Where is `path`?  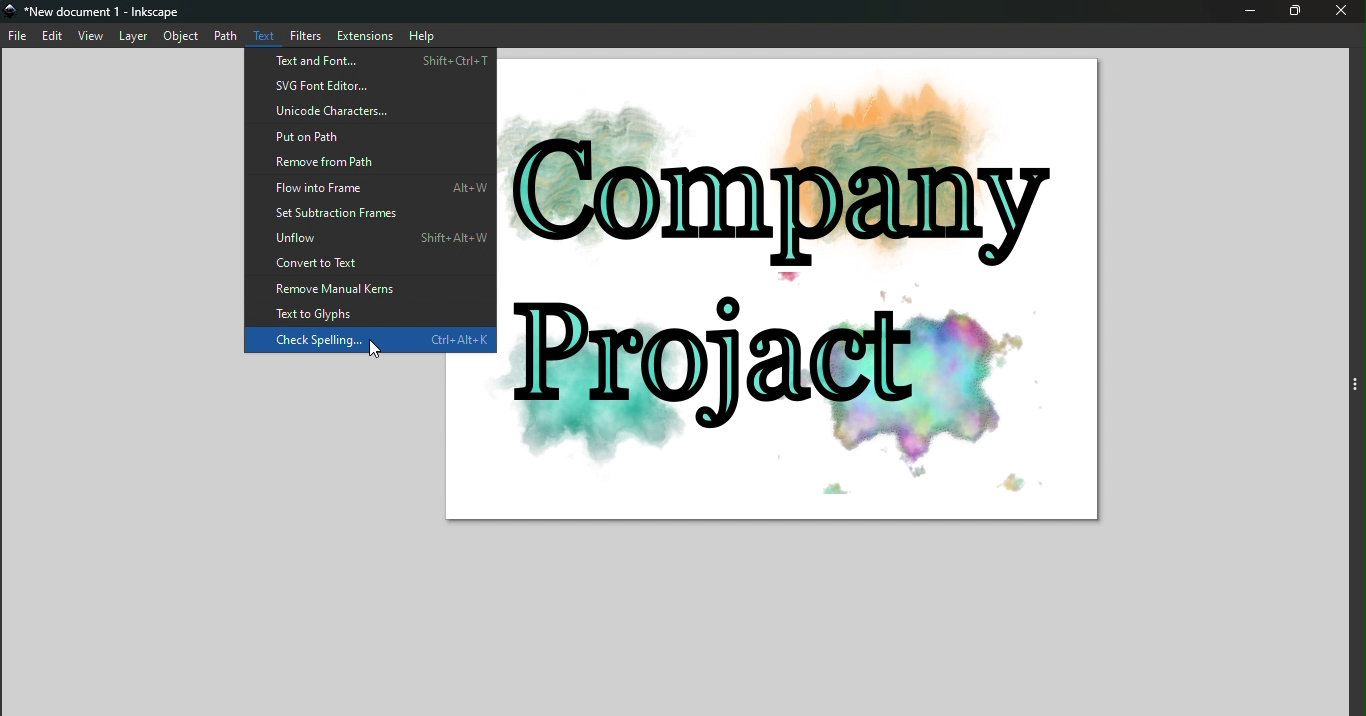 path is located at coordinates (225, 35).